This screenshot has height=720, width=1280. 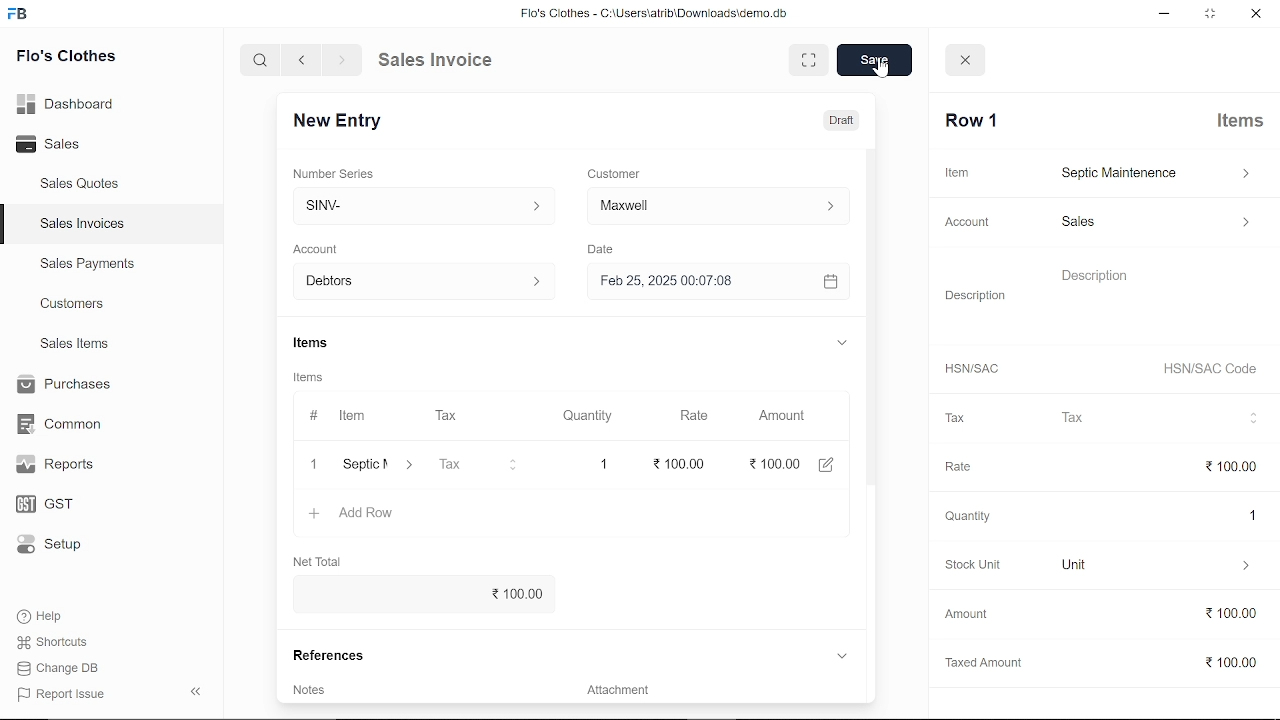 I want to click on collapse, so click(x=198, y=693).